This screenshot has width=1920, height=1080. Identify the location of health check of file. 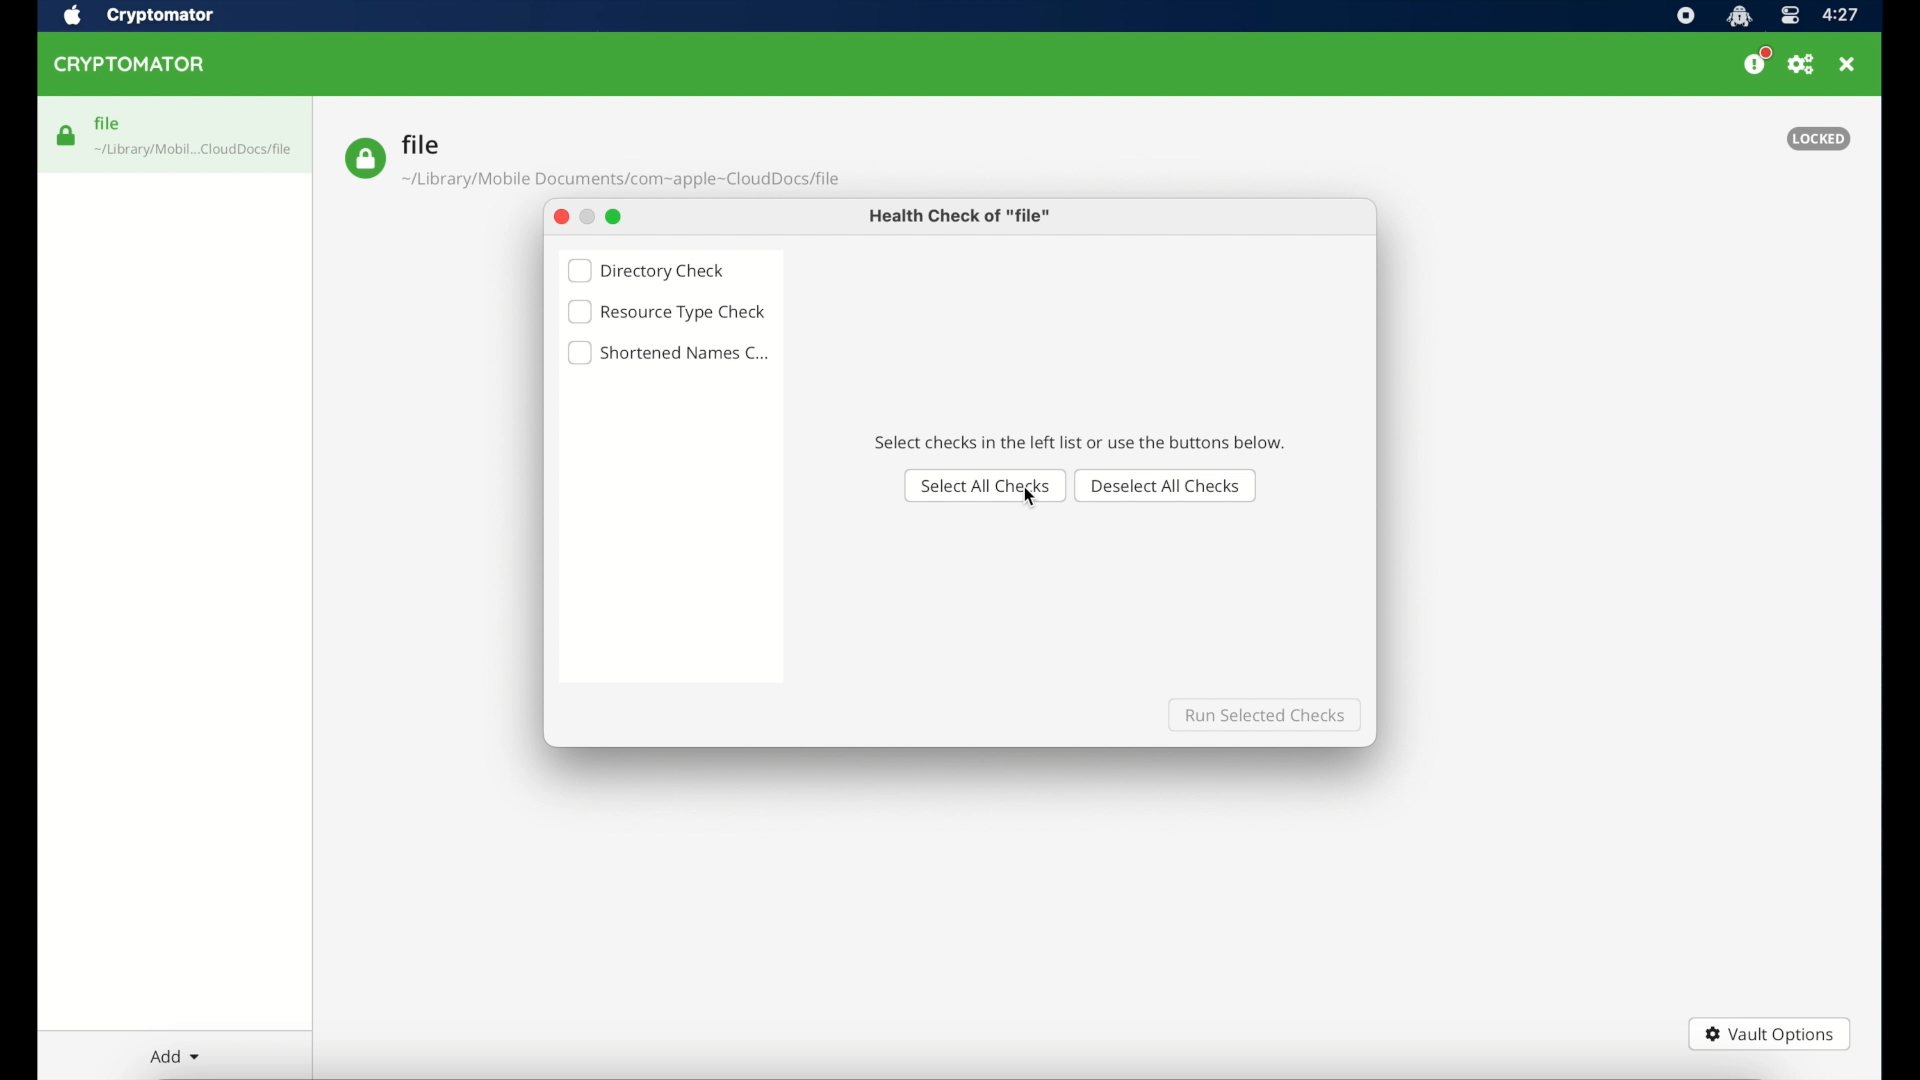
(961, 216).